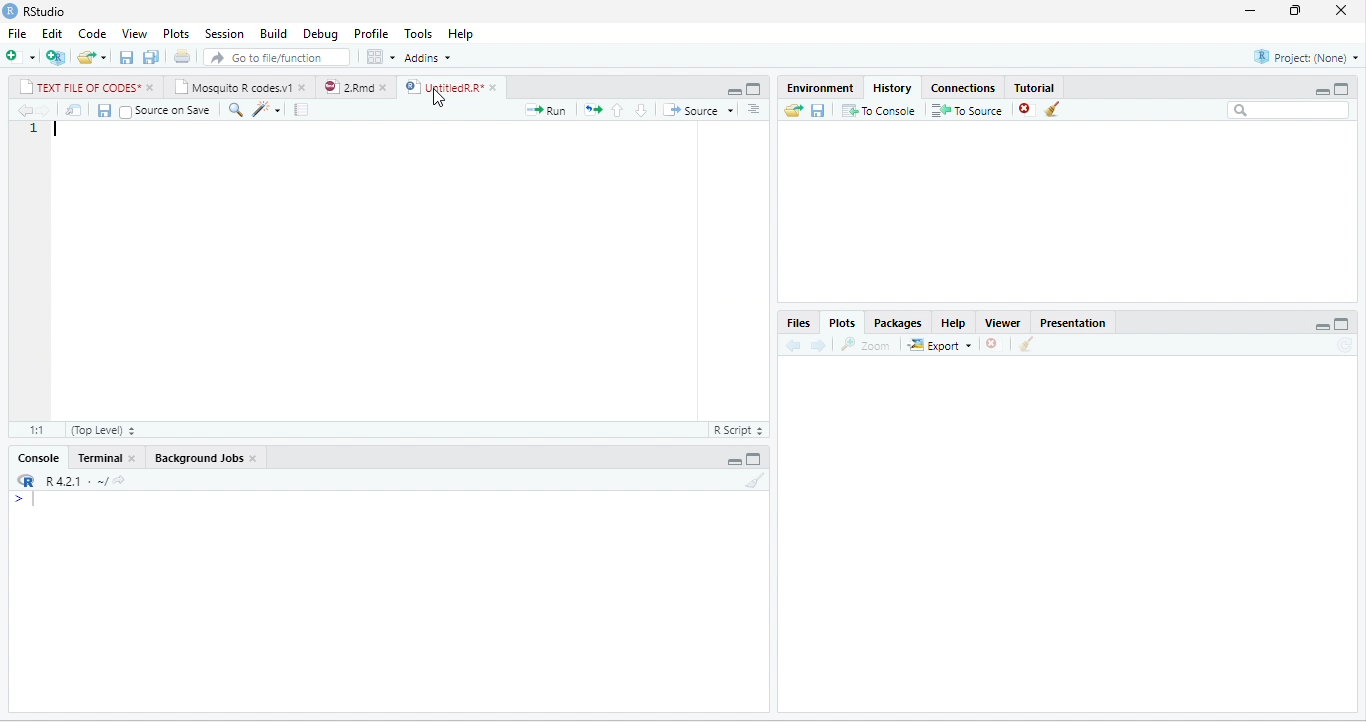  I want to click on Terminal, so click(98, 457).